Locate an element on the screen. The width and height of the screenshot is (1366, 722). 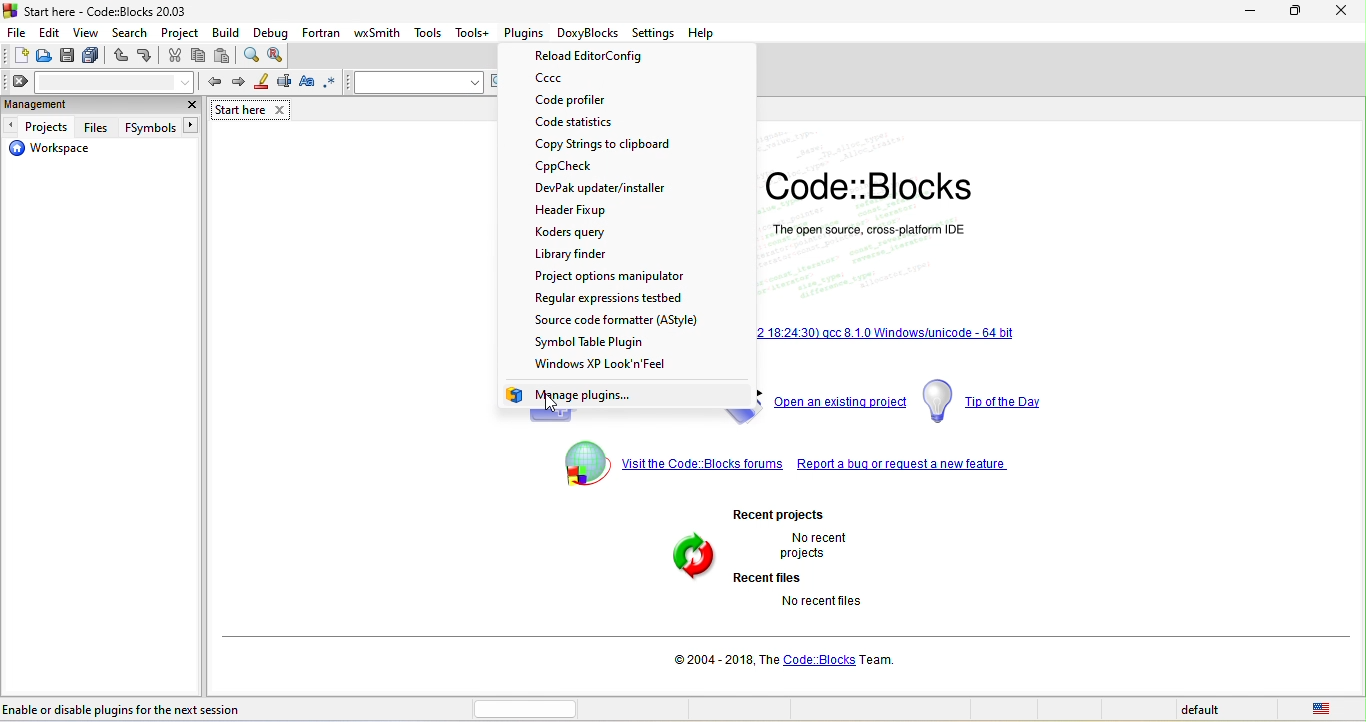
use regex is located at coordinates (333, 82).